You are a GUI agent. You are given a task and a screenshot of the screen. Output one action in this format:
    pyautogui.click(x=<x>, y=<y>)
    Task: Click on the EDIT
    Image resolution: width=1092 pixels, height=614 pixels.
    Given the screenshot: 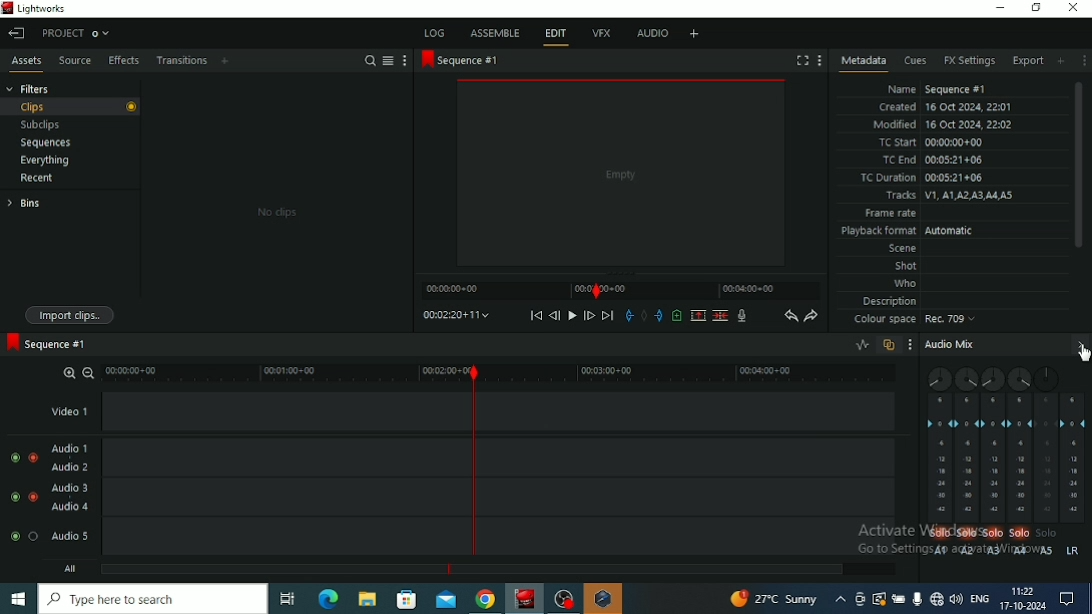 What is the action you would take?
    pyautogui.click(x=558, y=37)
    